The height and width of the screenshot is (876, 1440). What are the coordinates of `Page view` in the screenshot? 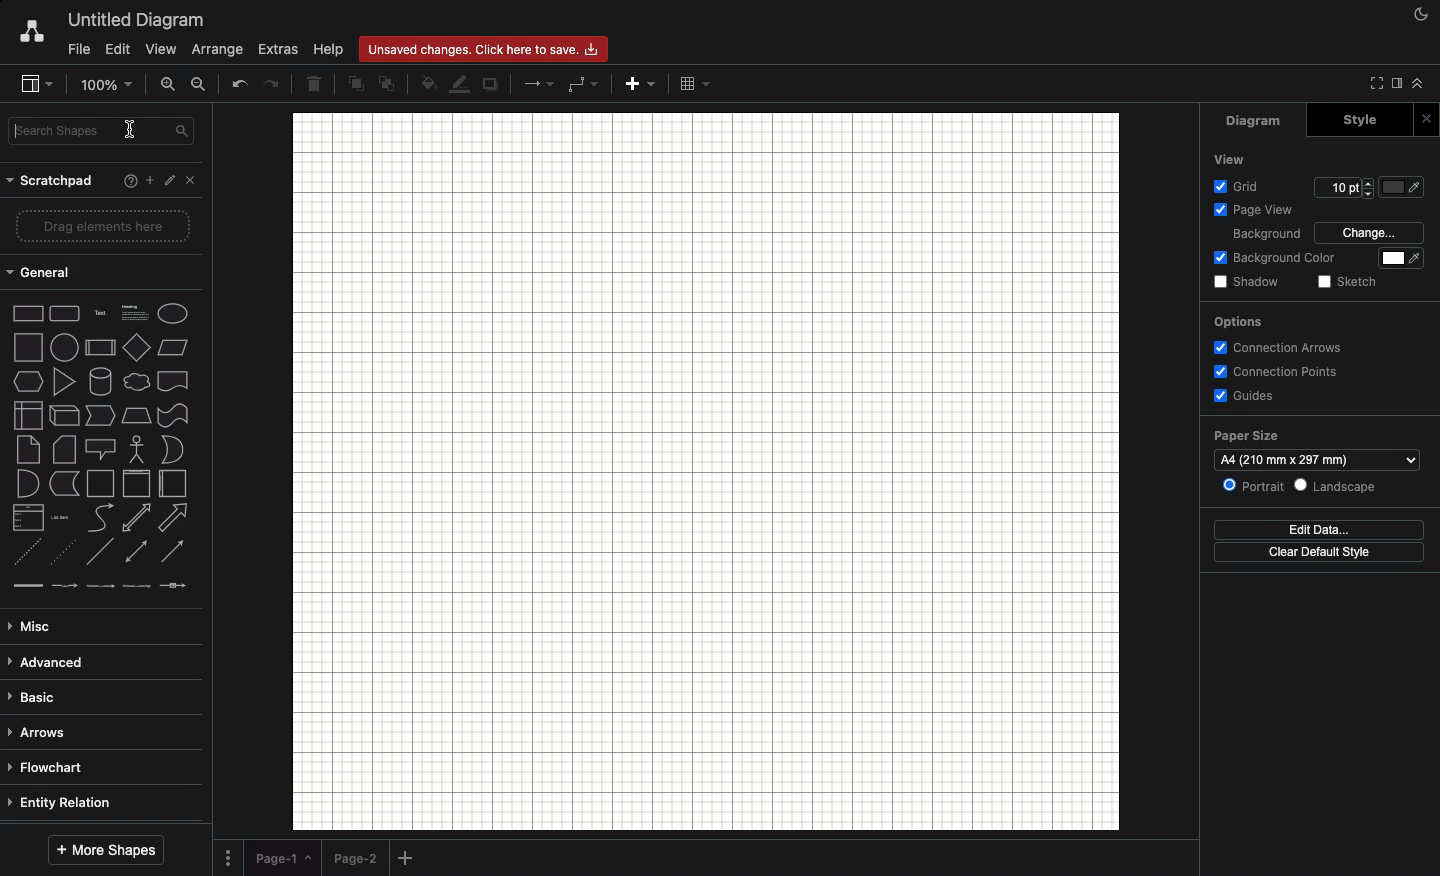 It's located at (1252, 209).